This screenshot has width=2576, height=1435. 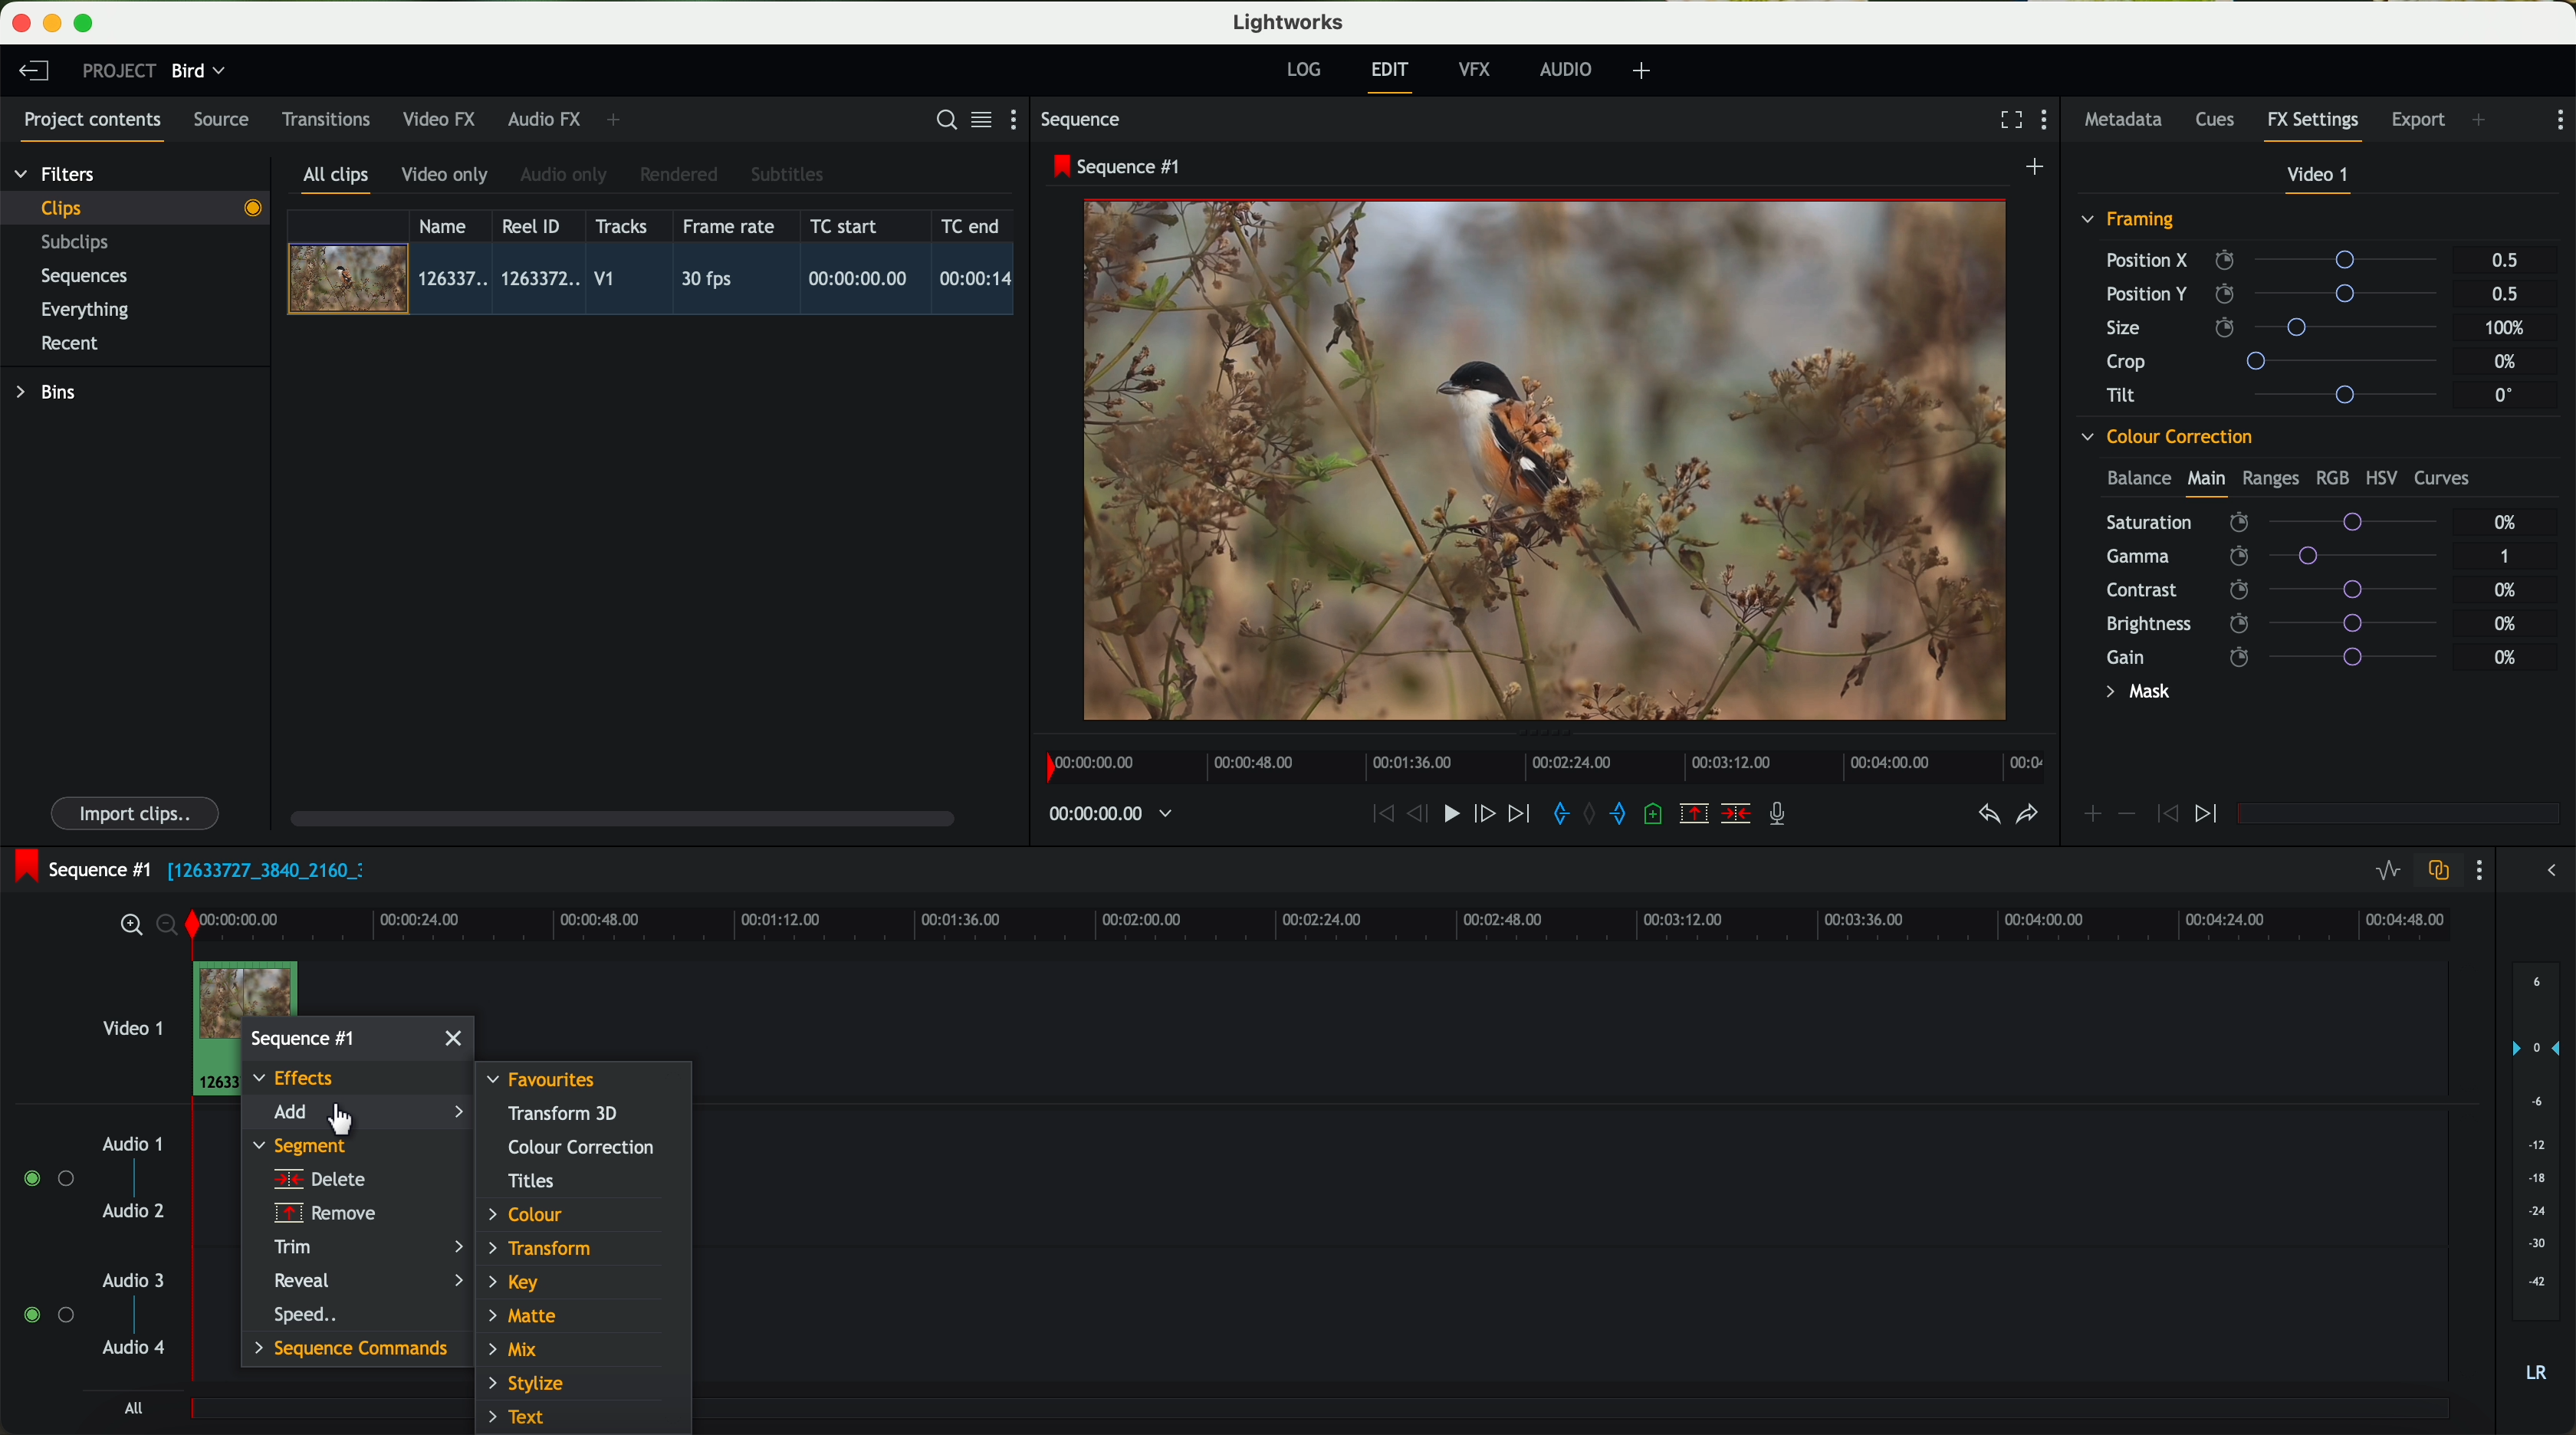 What do you see at coordinates (1591, 814) in the screenshot?
I see `clear marks` at bounding box center [1591, 814].